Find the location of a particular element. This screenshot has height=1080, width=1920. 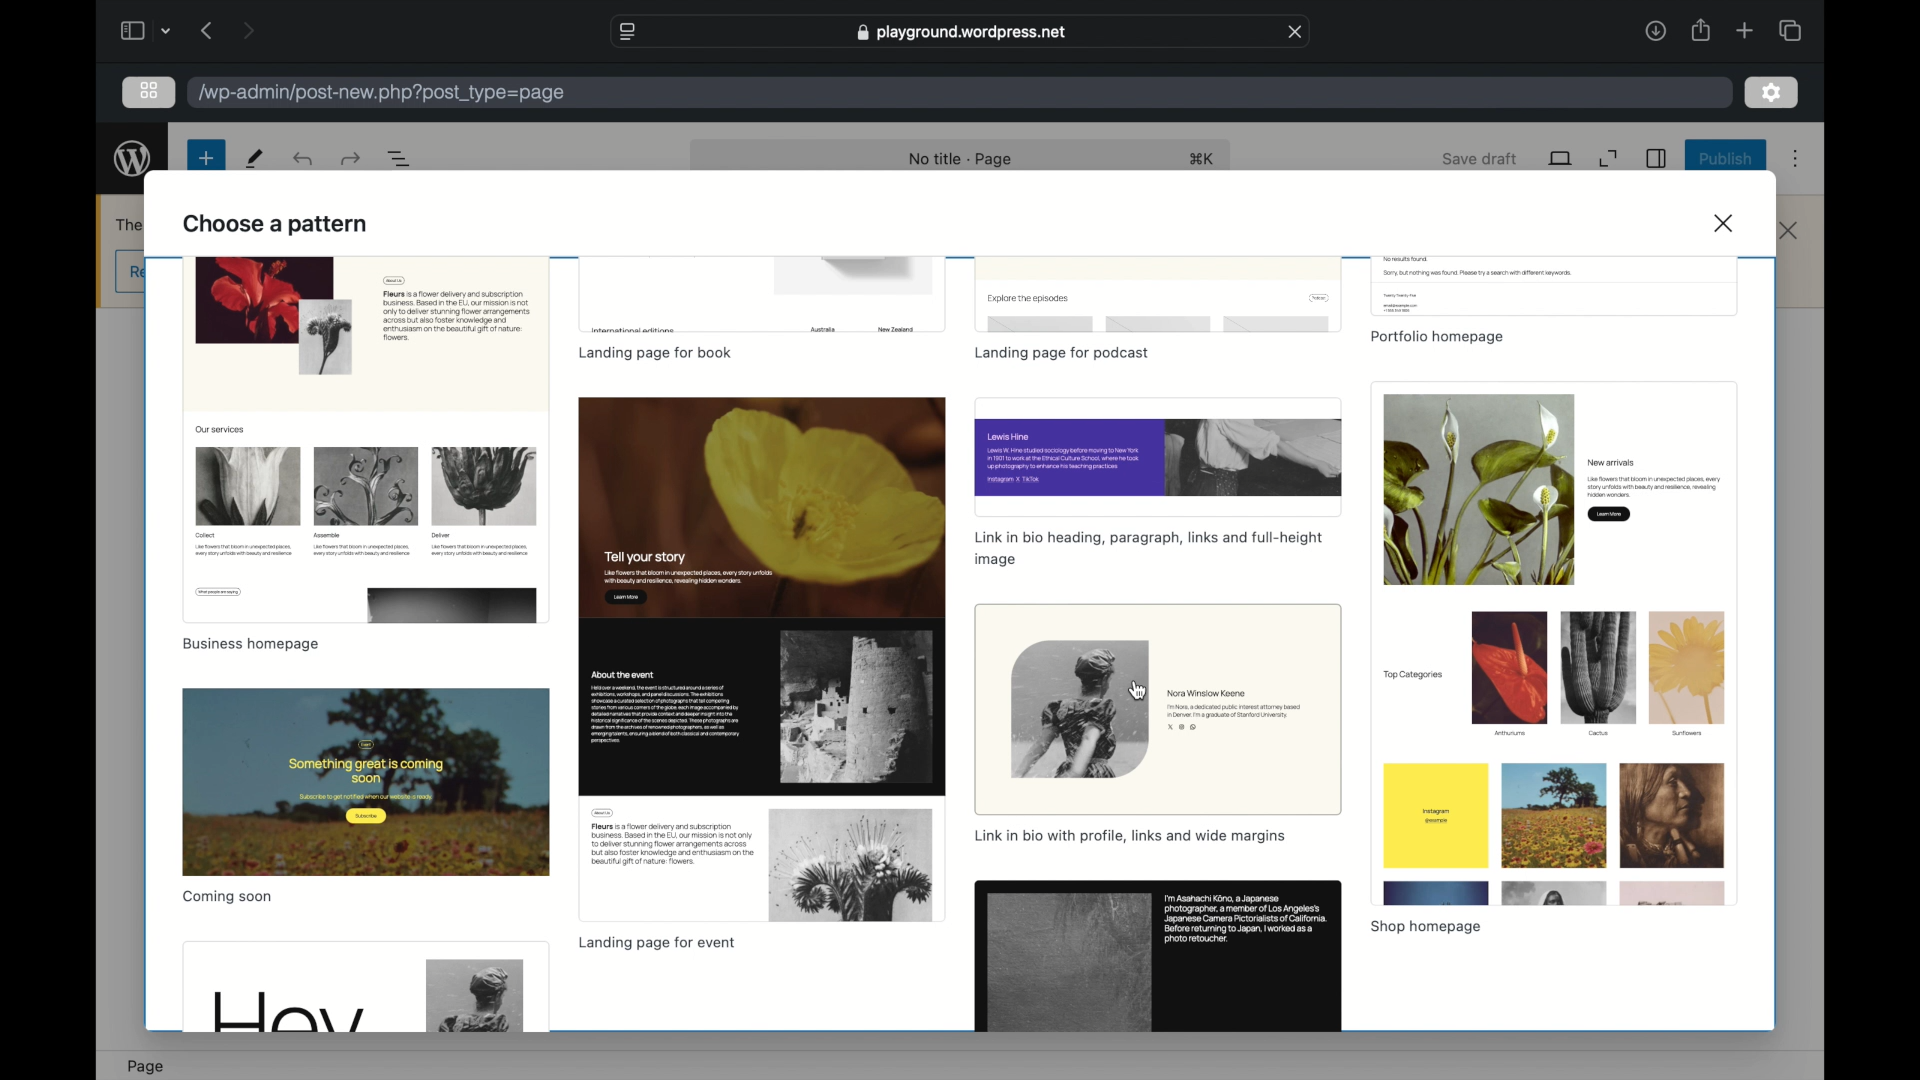

more options is located at coordinates (1796, 159).